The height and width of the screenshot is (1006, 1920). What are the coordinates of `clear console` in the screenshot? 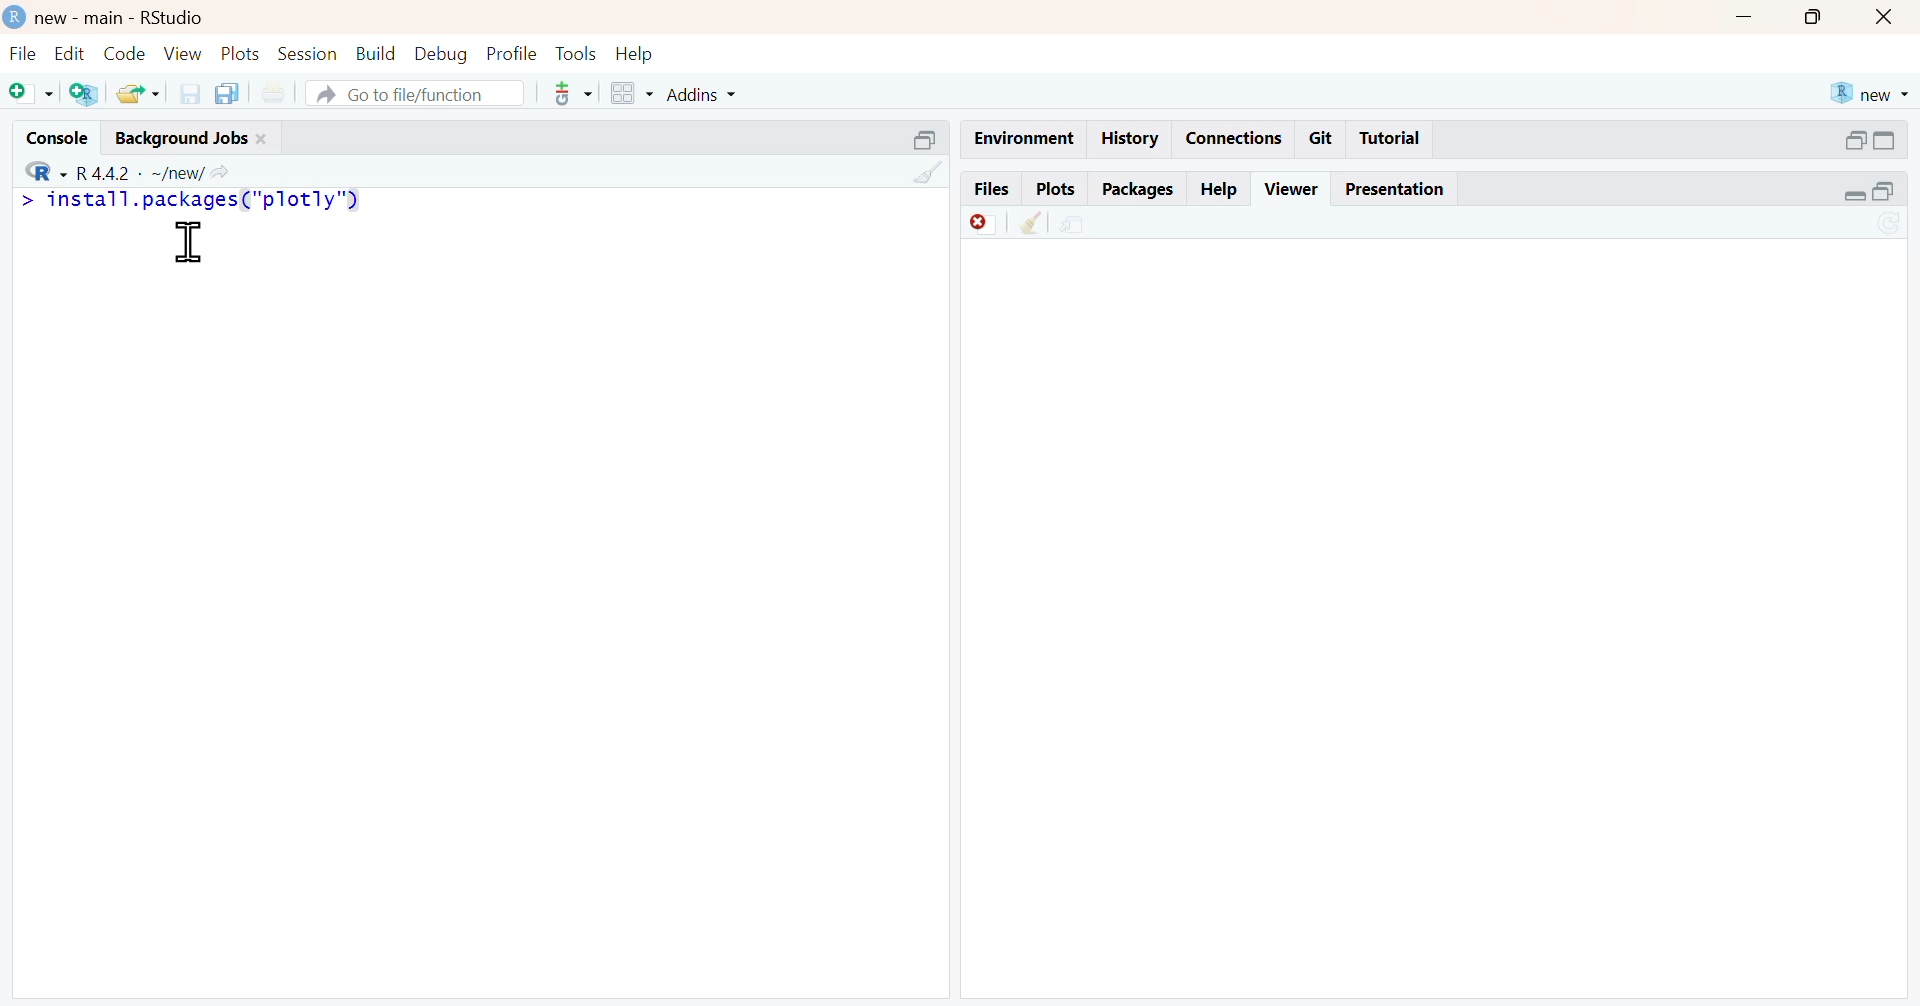 It's located at (927, 172).